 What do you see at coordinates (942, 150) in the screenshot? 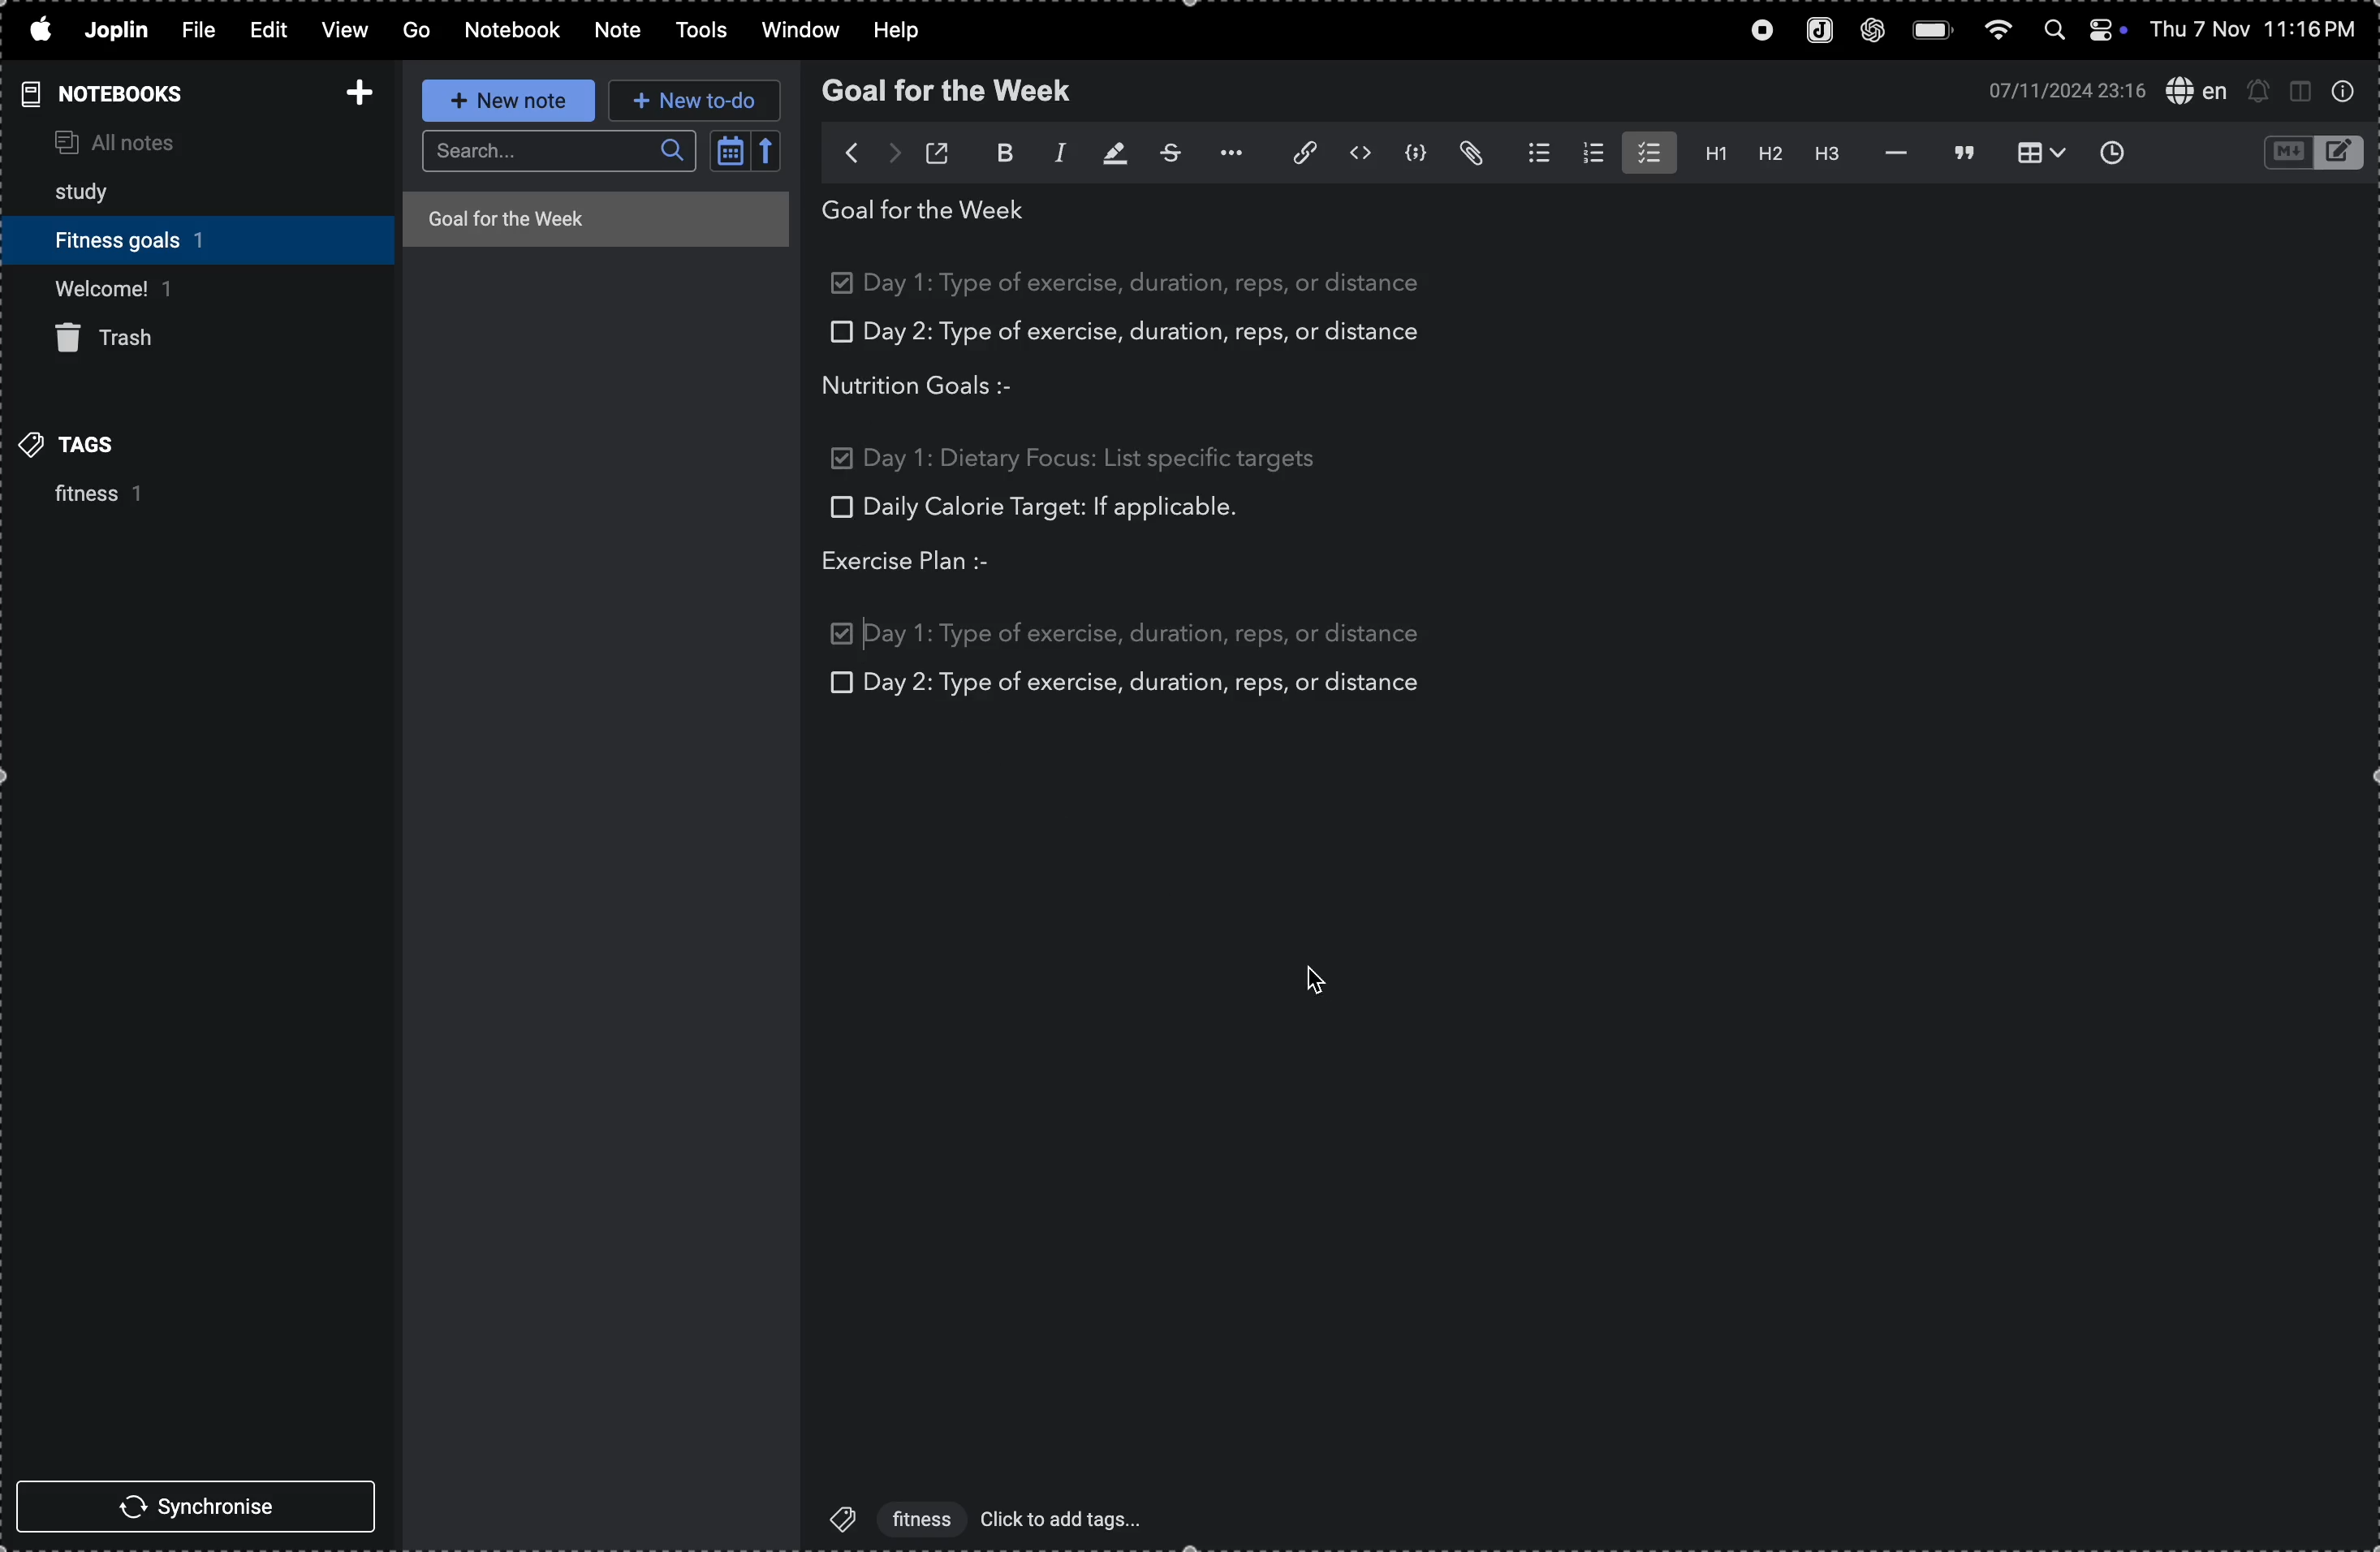
I see `toggle external editing` at bounding box center [942, 150].